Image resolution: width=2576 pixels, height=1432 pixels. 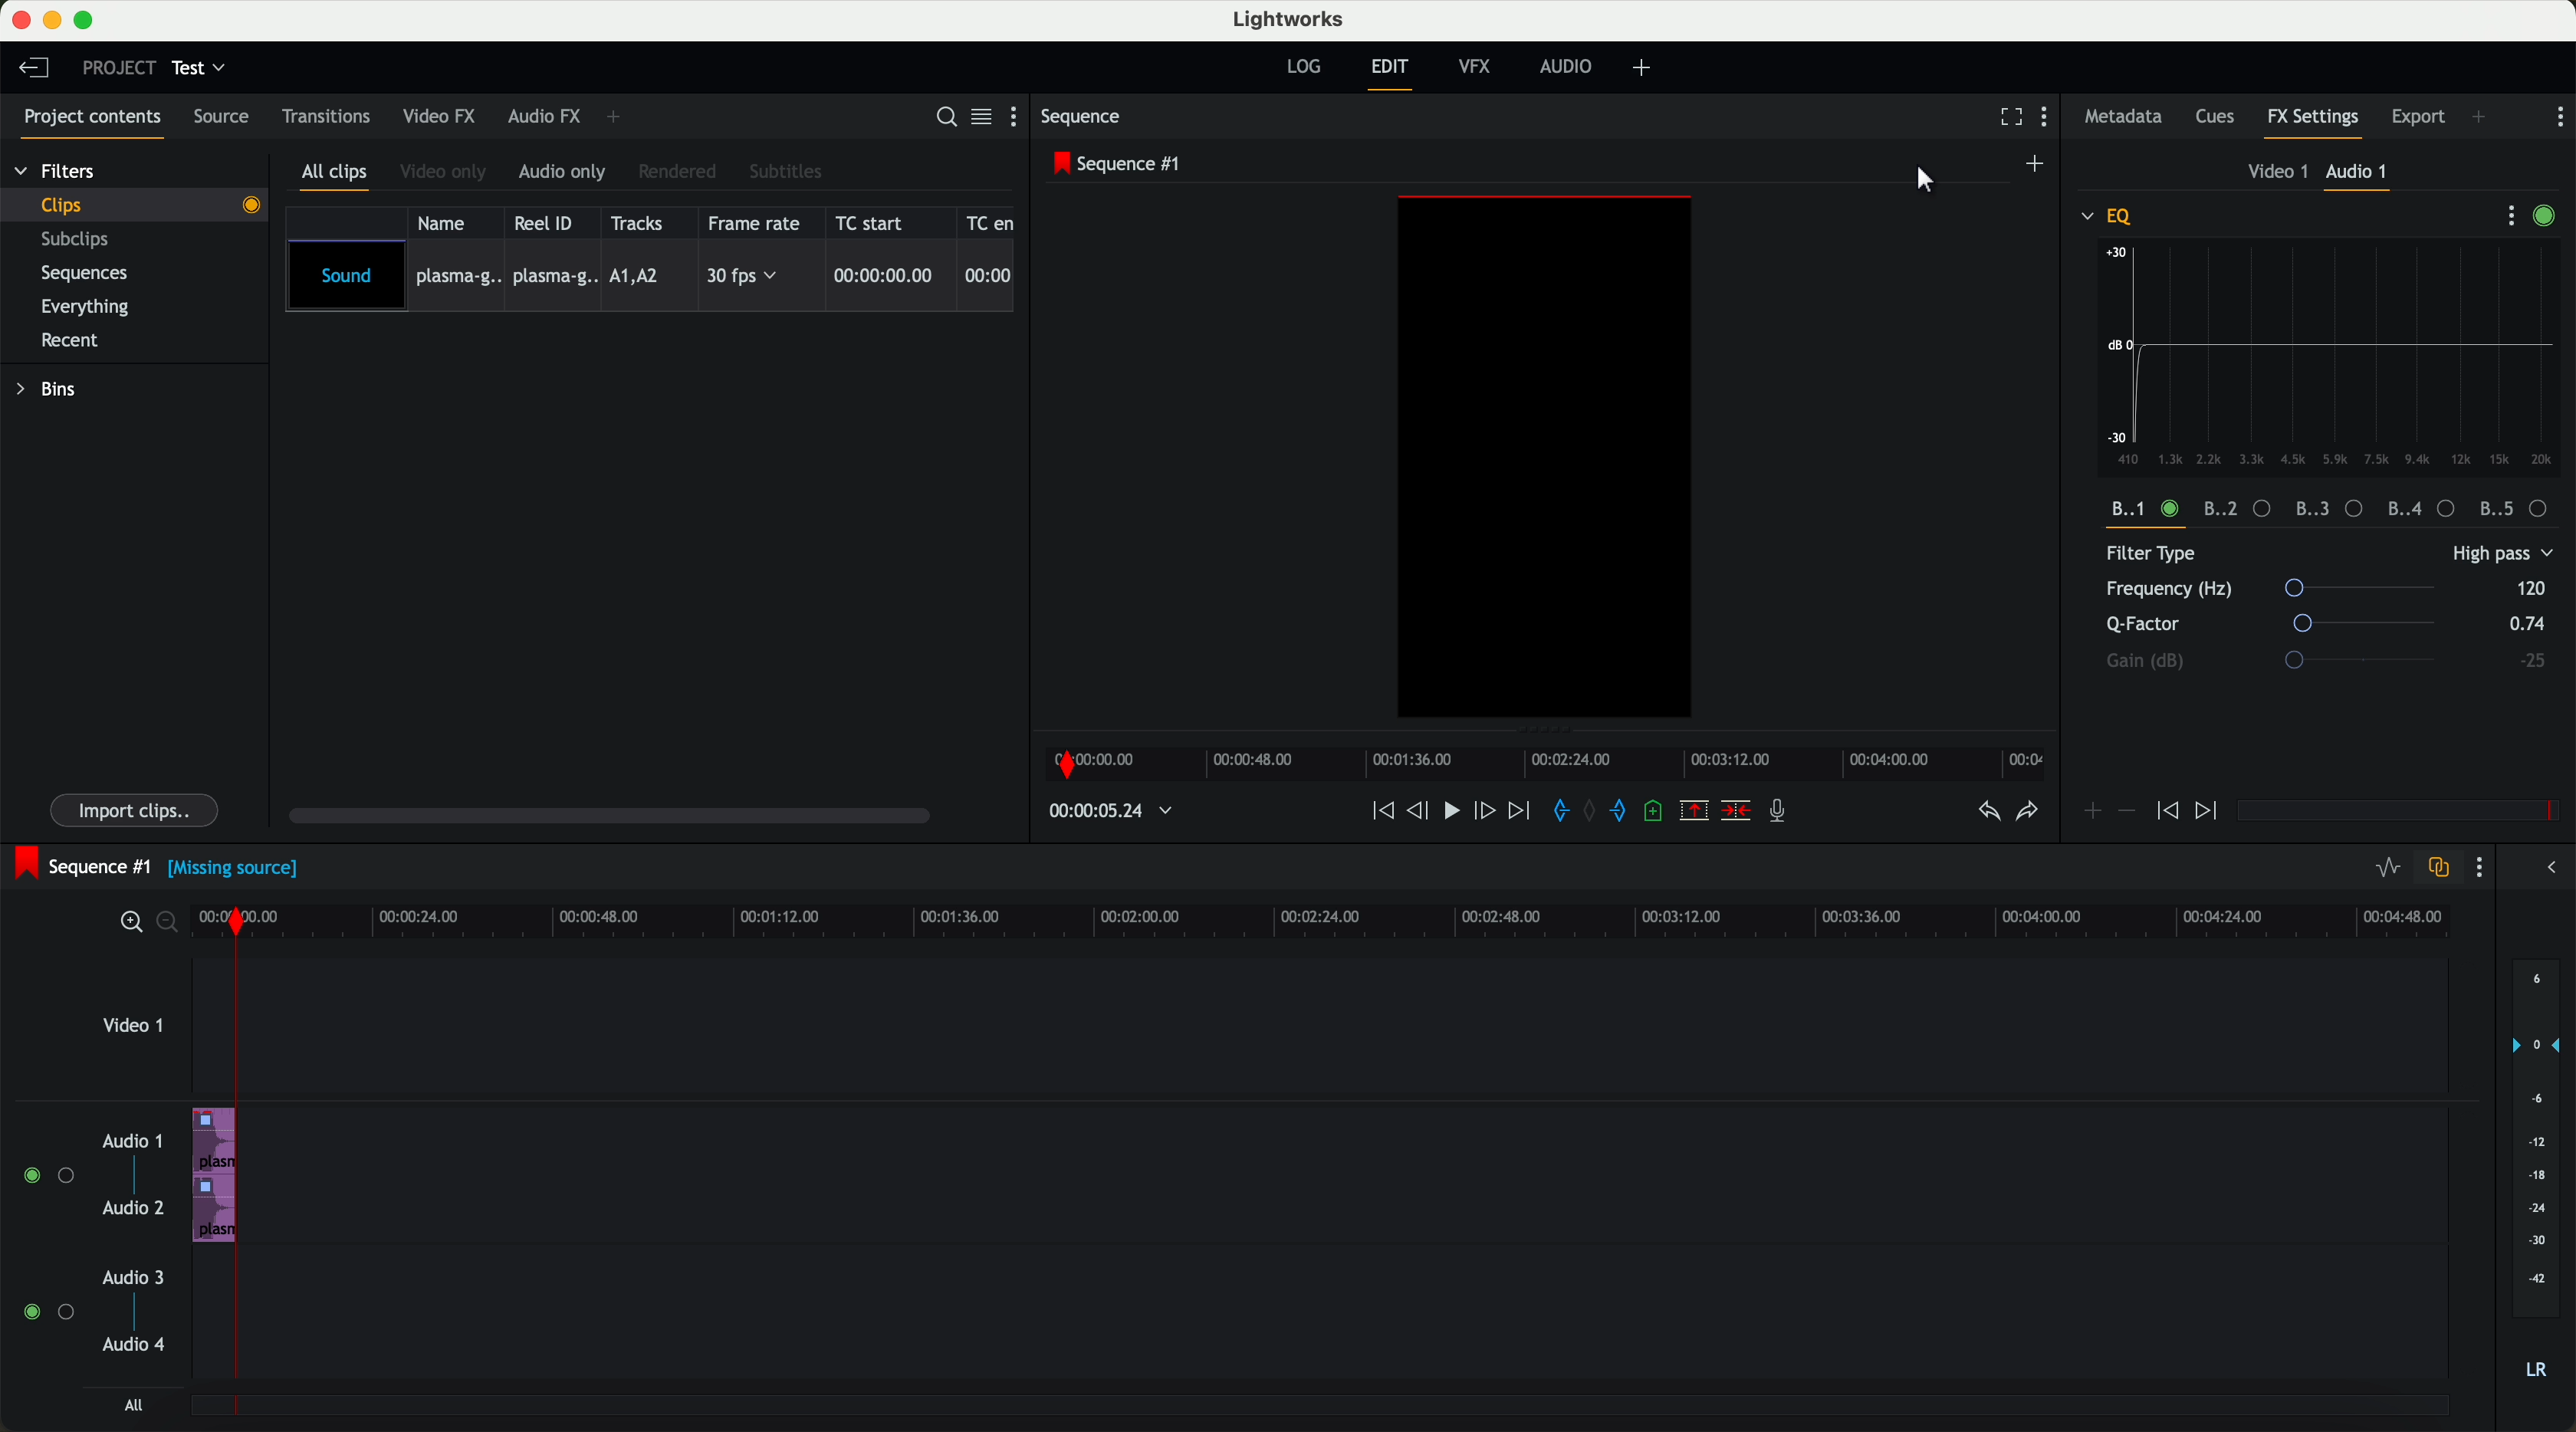 I want to click on create a new sequence, so click(x=2037, y=163).